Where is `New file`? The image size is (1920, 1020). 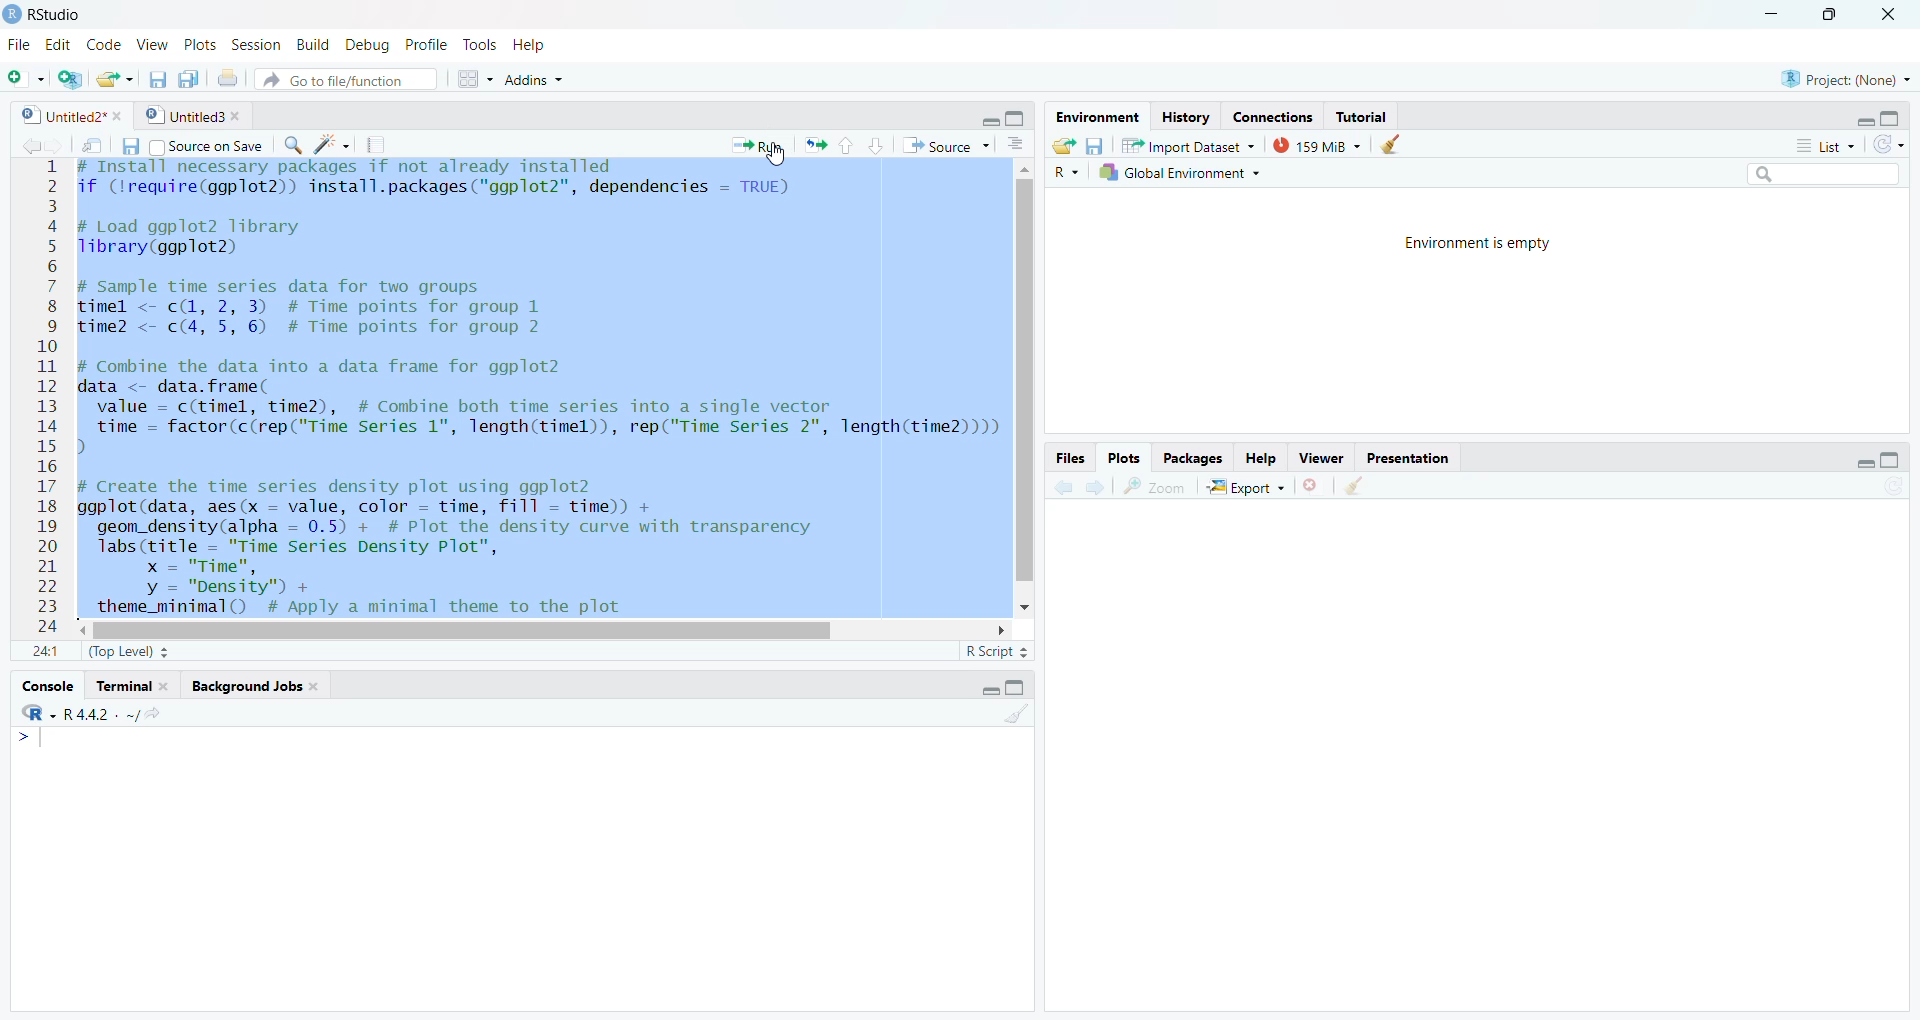 New file is located at coordinates (26, 79).